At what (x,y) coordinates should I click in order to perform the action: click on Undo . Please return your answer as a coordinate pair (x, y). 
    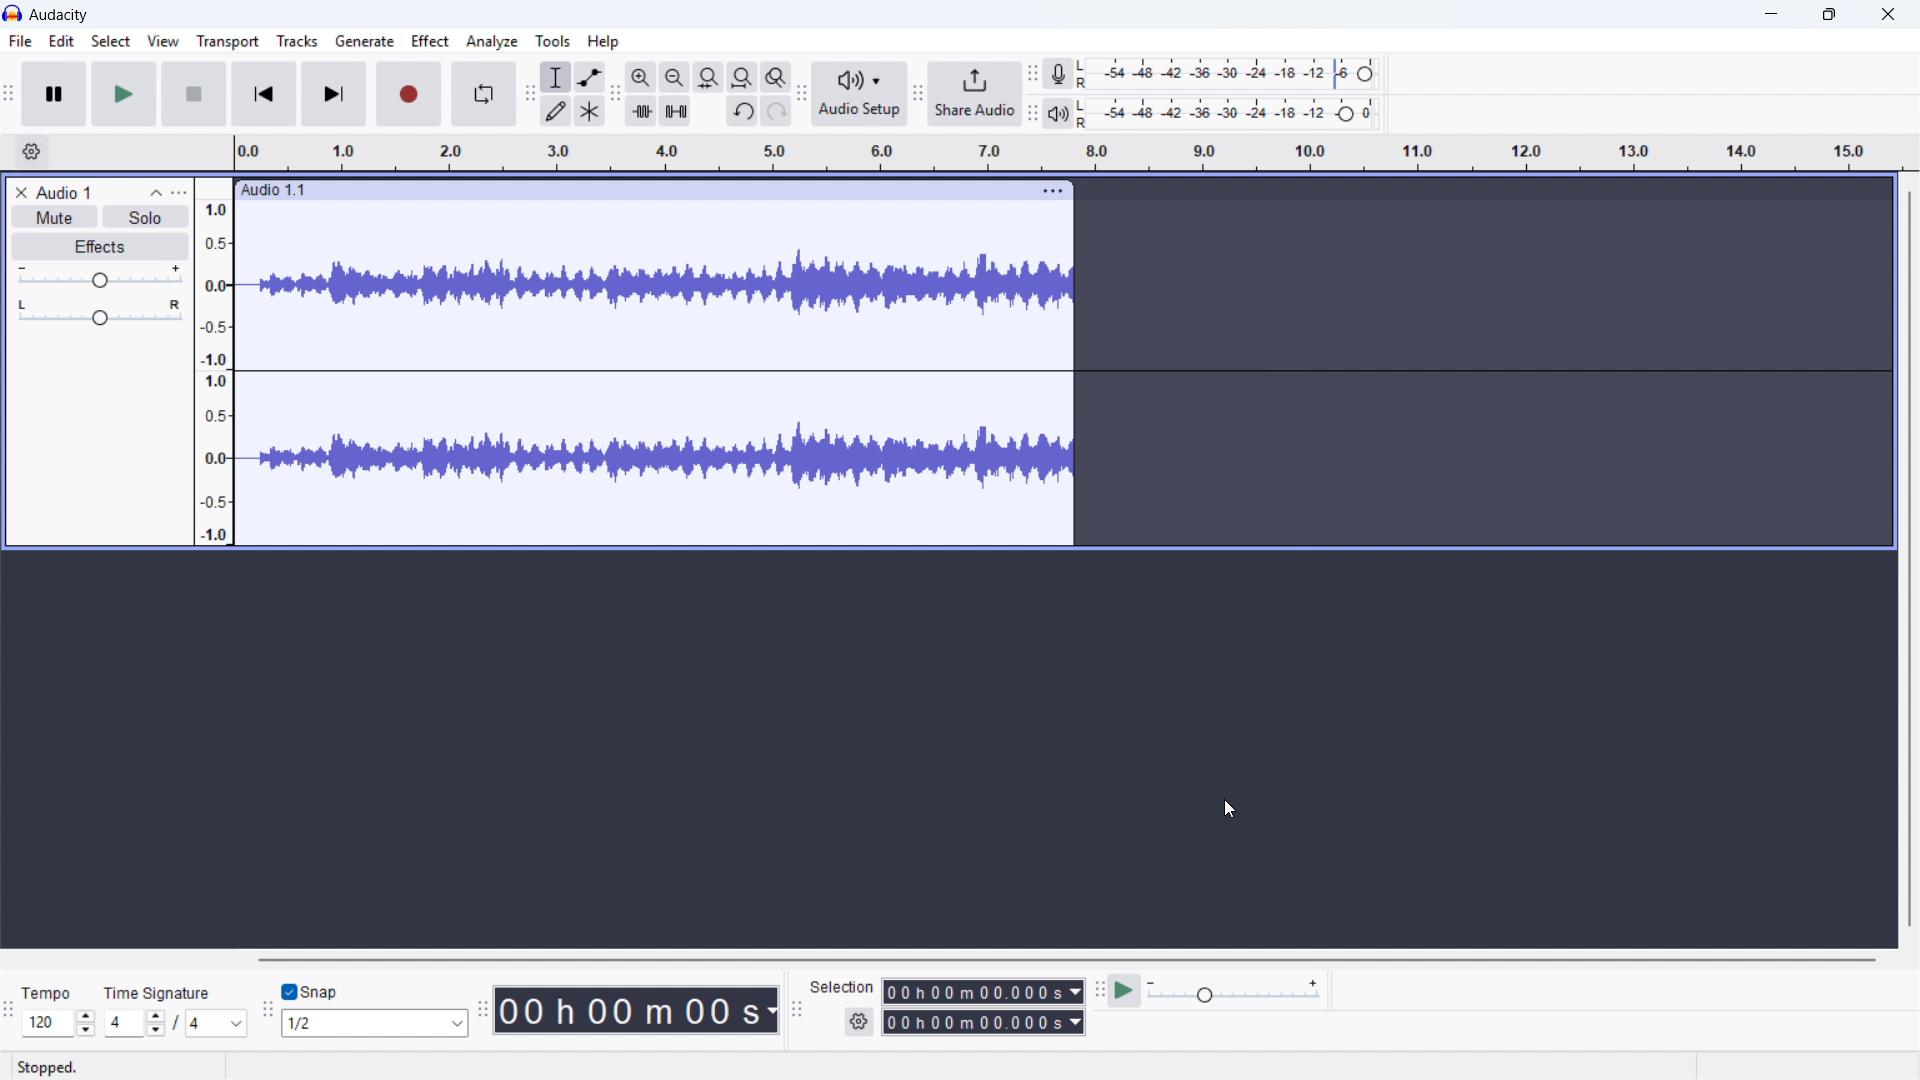
    Looking at the image, I should click on (744, 110).